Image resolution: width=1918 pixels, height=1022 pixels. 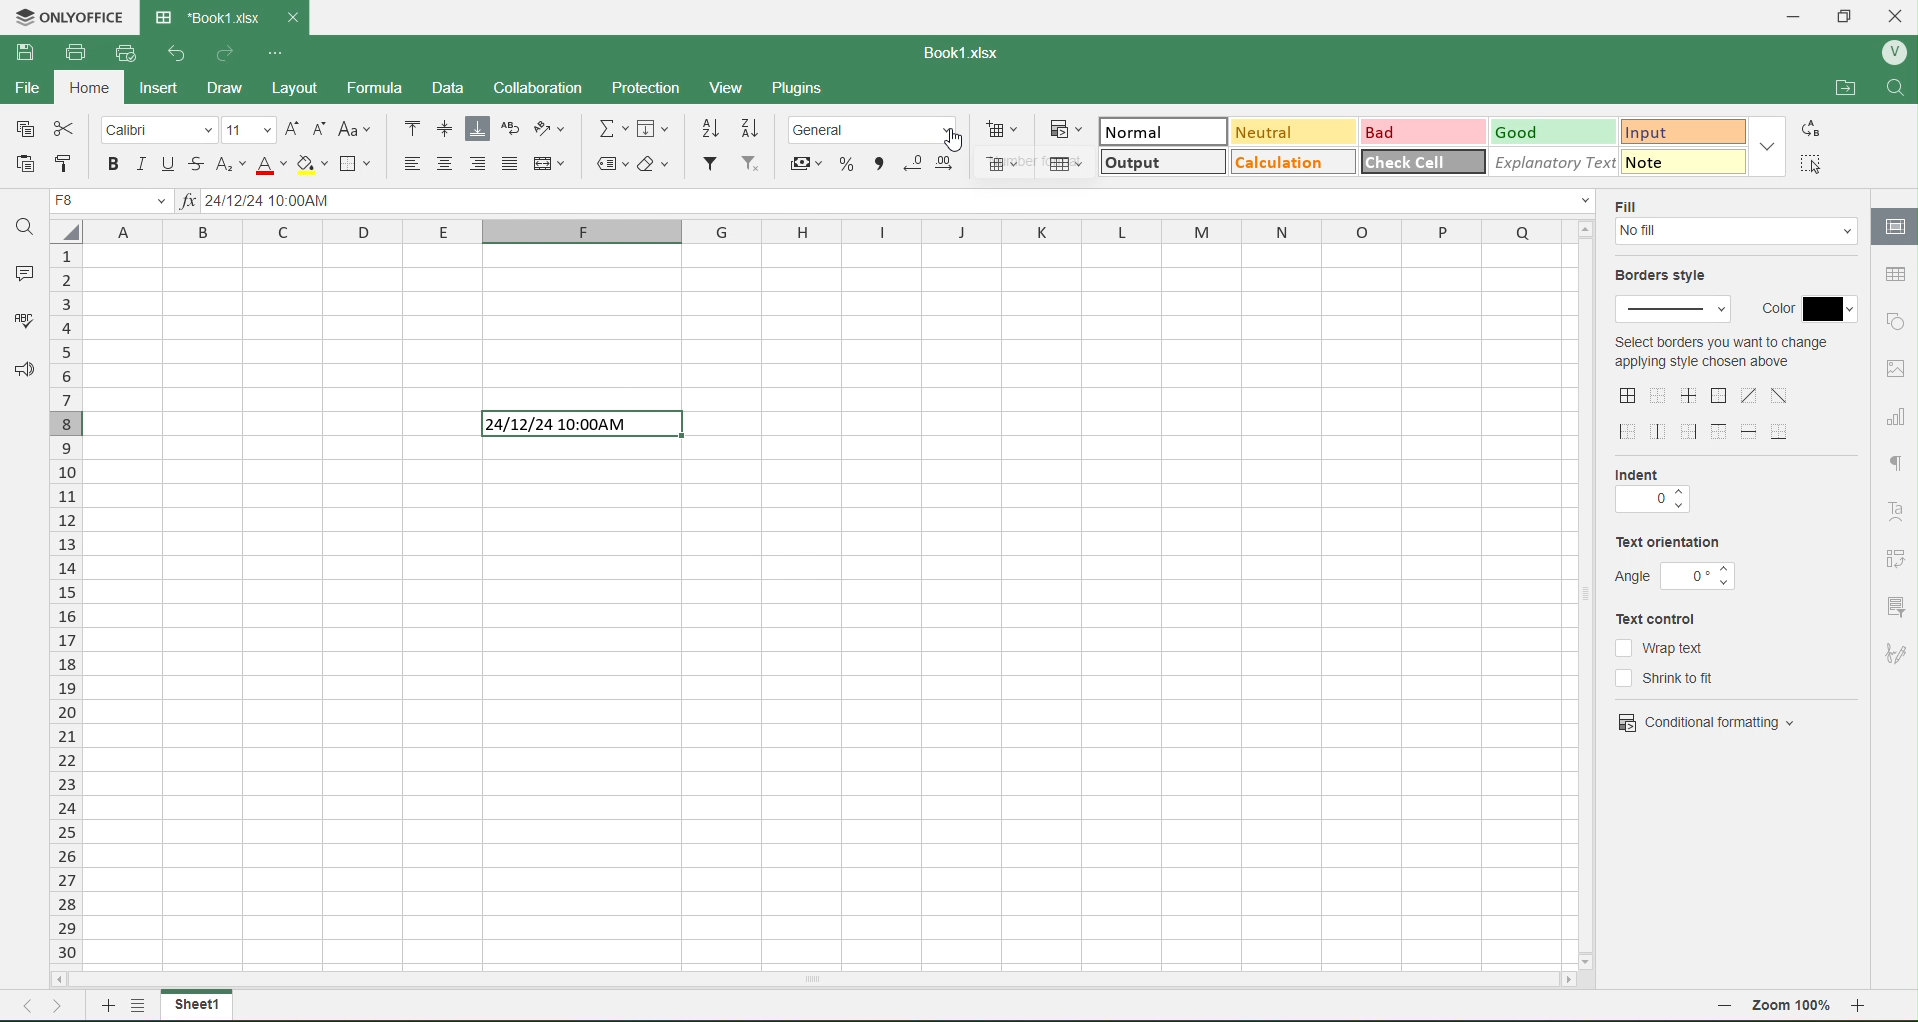 I want to click on Copy Style, so click(x=61, y=164).